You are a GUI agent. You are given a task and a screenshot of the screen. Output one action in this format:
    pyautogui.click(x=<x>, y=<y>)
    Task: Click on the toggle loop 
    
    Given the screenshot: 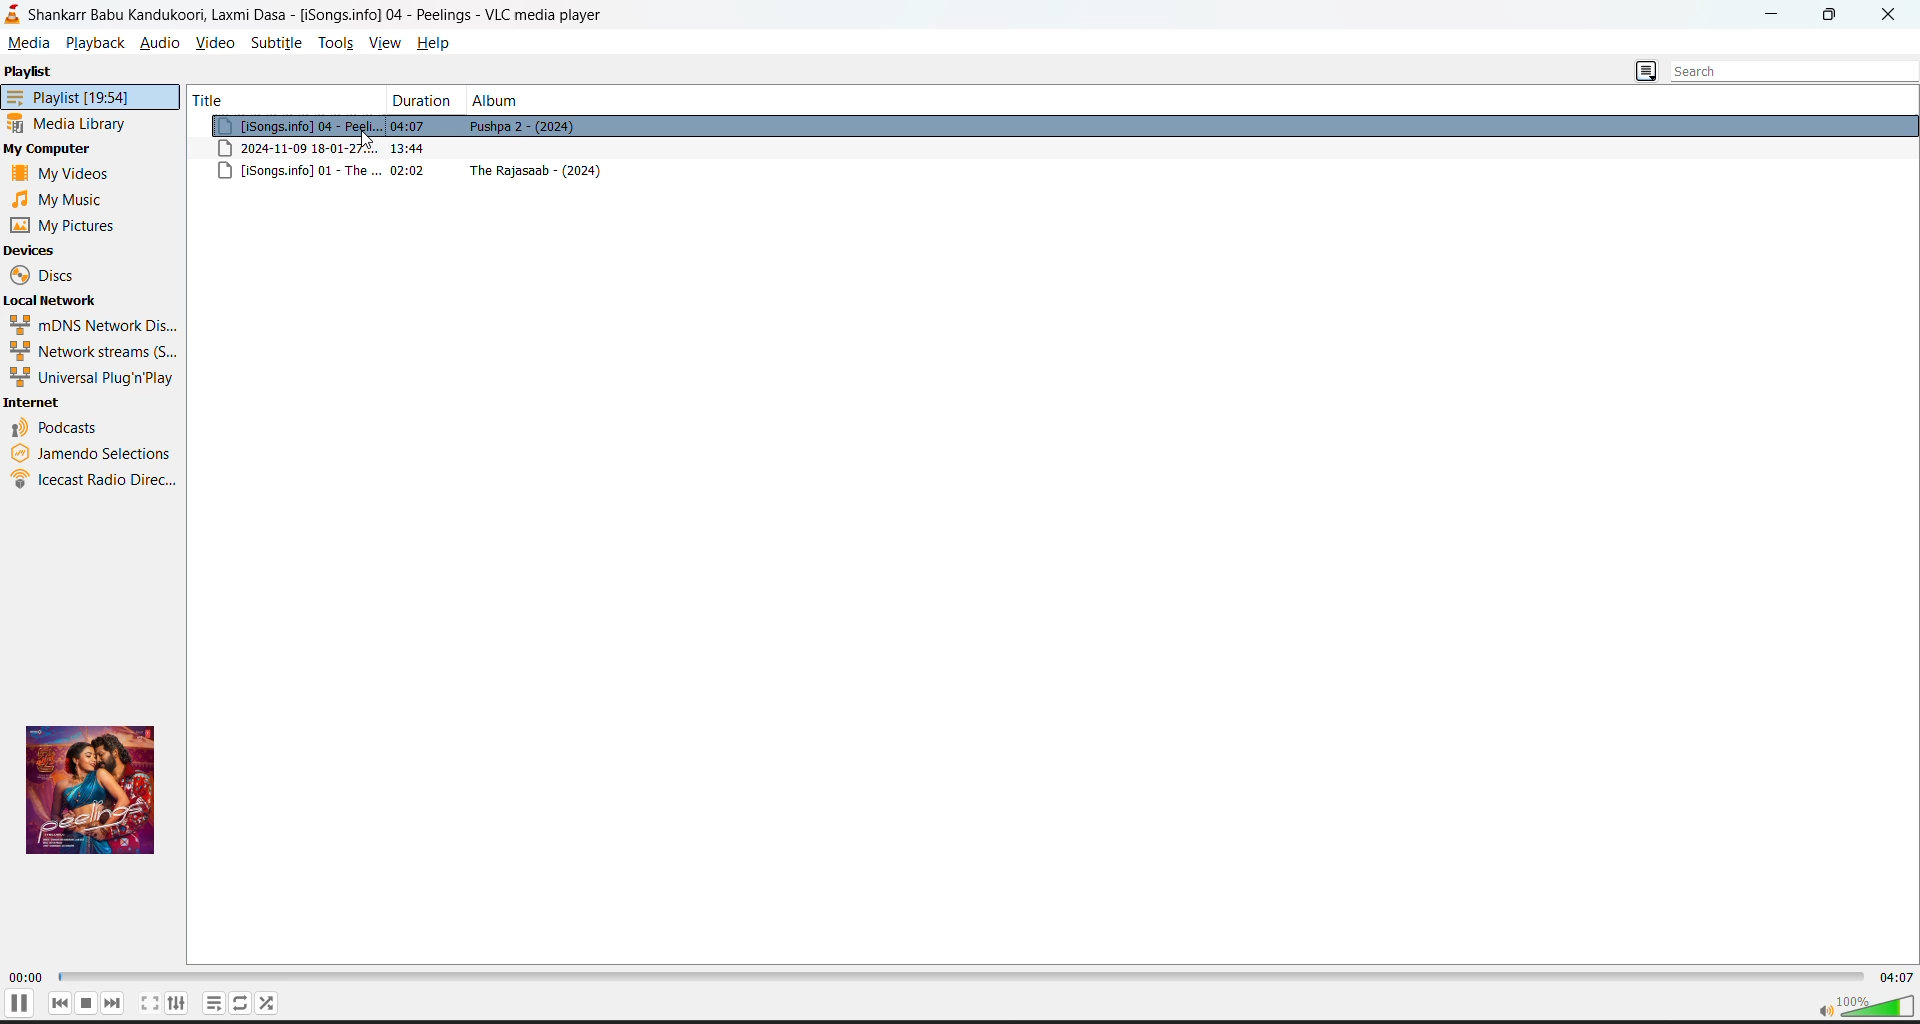 What is the action you would take?
    pyautogui.click(x=243, y=1004)
    